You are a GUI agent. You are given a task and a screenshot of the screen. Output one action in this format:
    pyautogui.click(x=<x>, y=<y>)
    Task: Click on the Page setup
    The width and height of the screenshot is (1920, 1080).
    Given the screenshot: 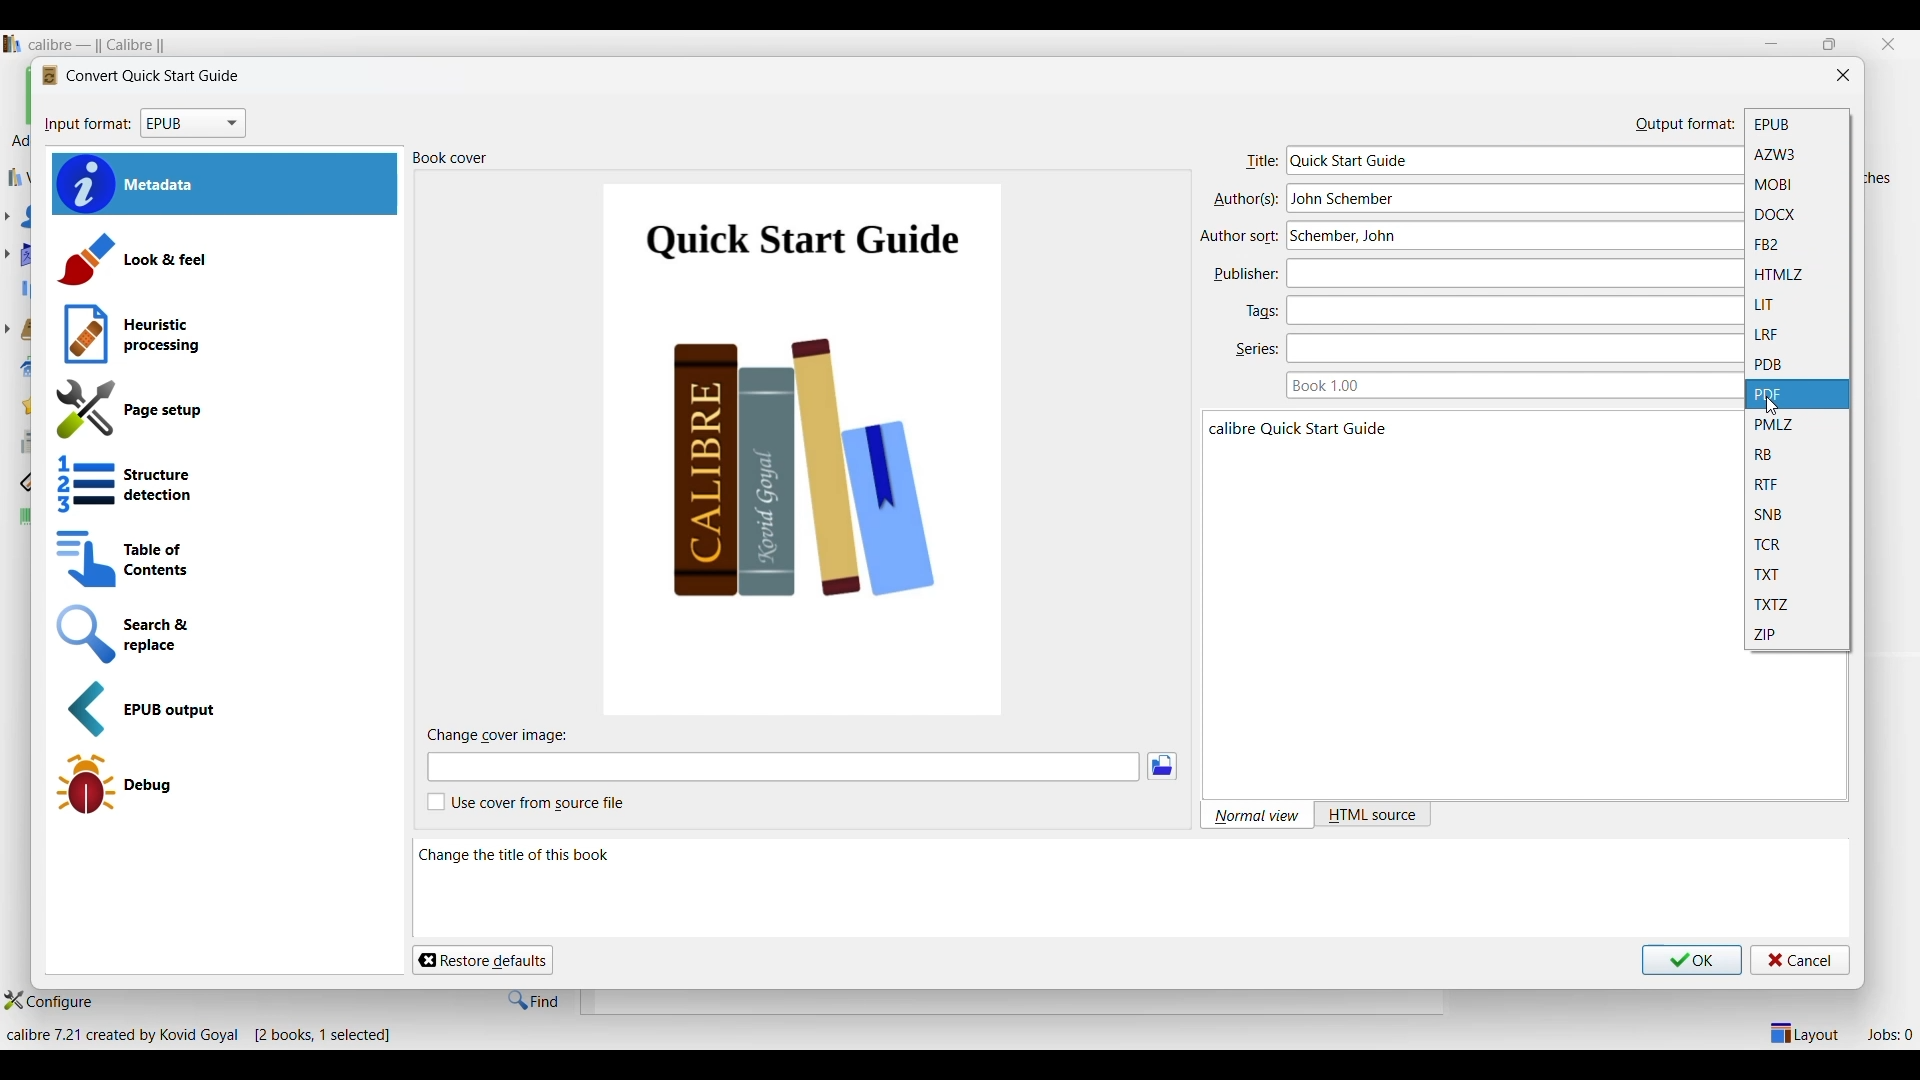 What is the action you would take?
    pyautogui.click(x=222, y=410)
    